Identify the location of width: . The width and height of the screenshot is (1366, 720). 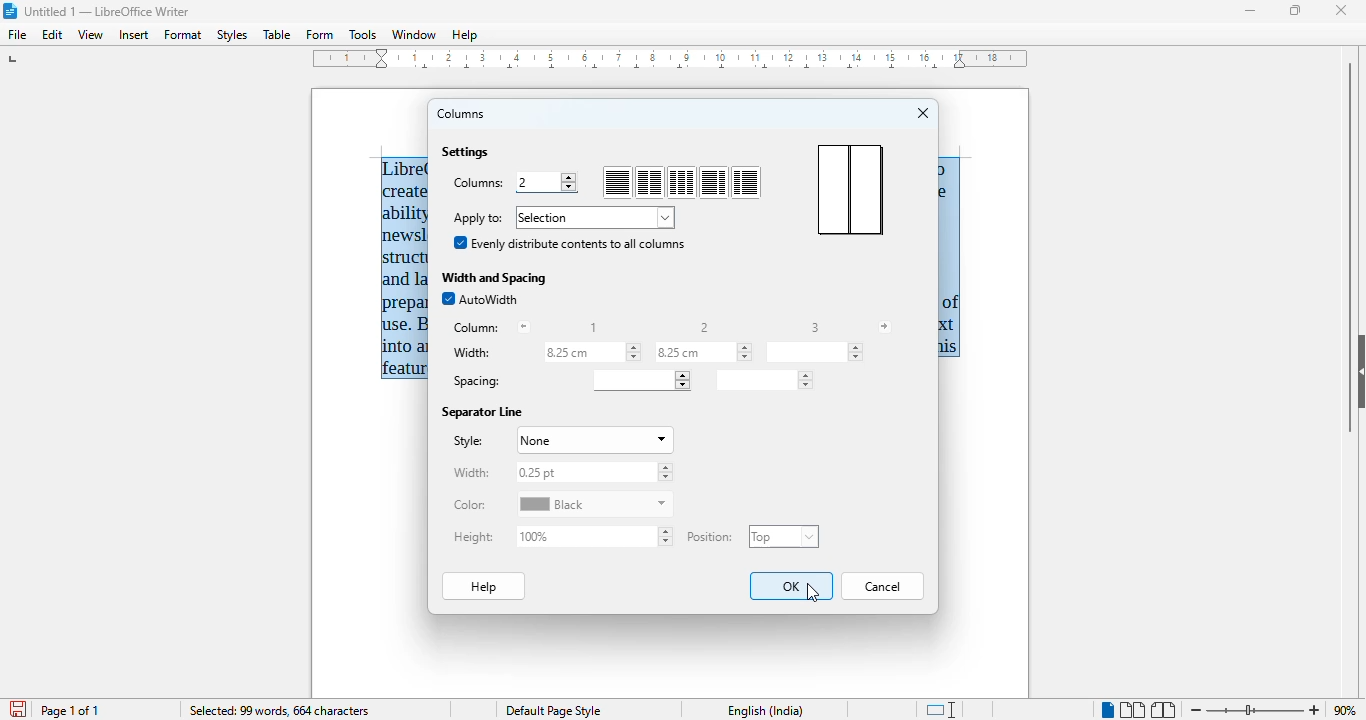
(471, 473).